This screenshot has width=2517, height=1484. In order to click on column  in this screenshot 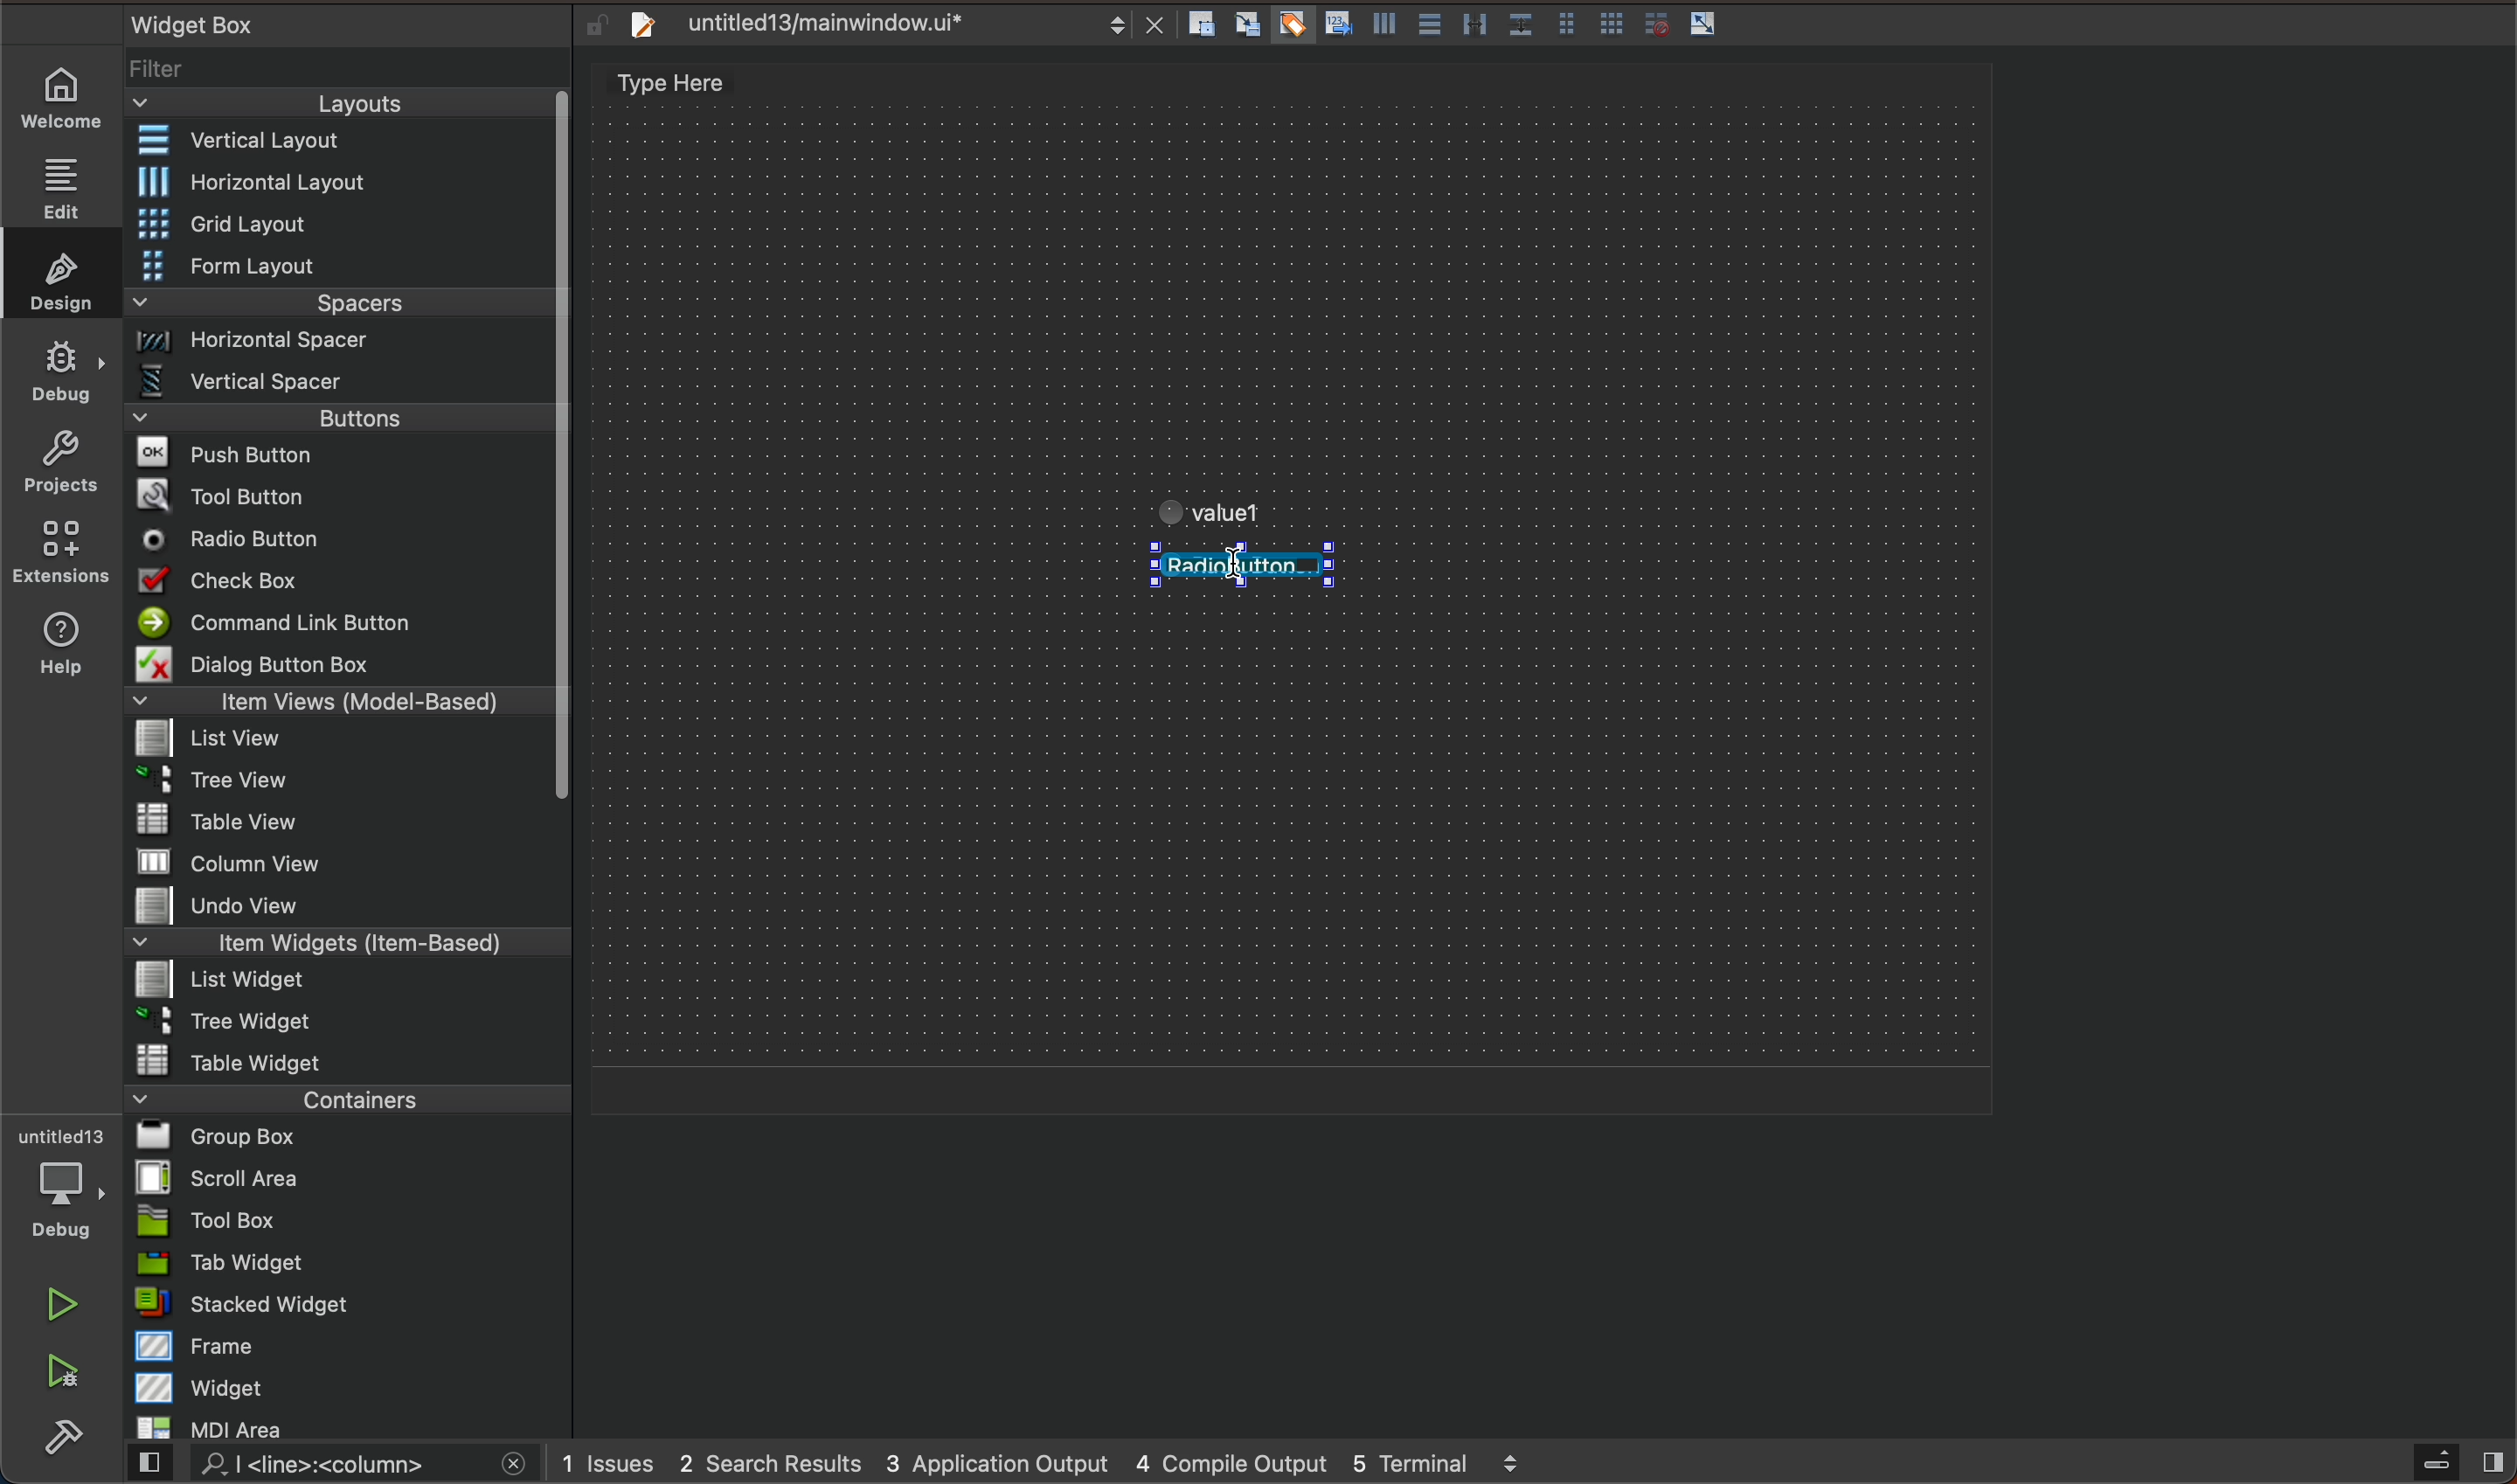, I will do `click(350, 860)`.